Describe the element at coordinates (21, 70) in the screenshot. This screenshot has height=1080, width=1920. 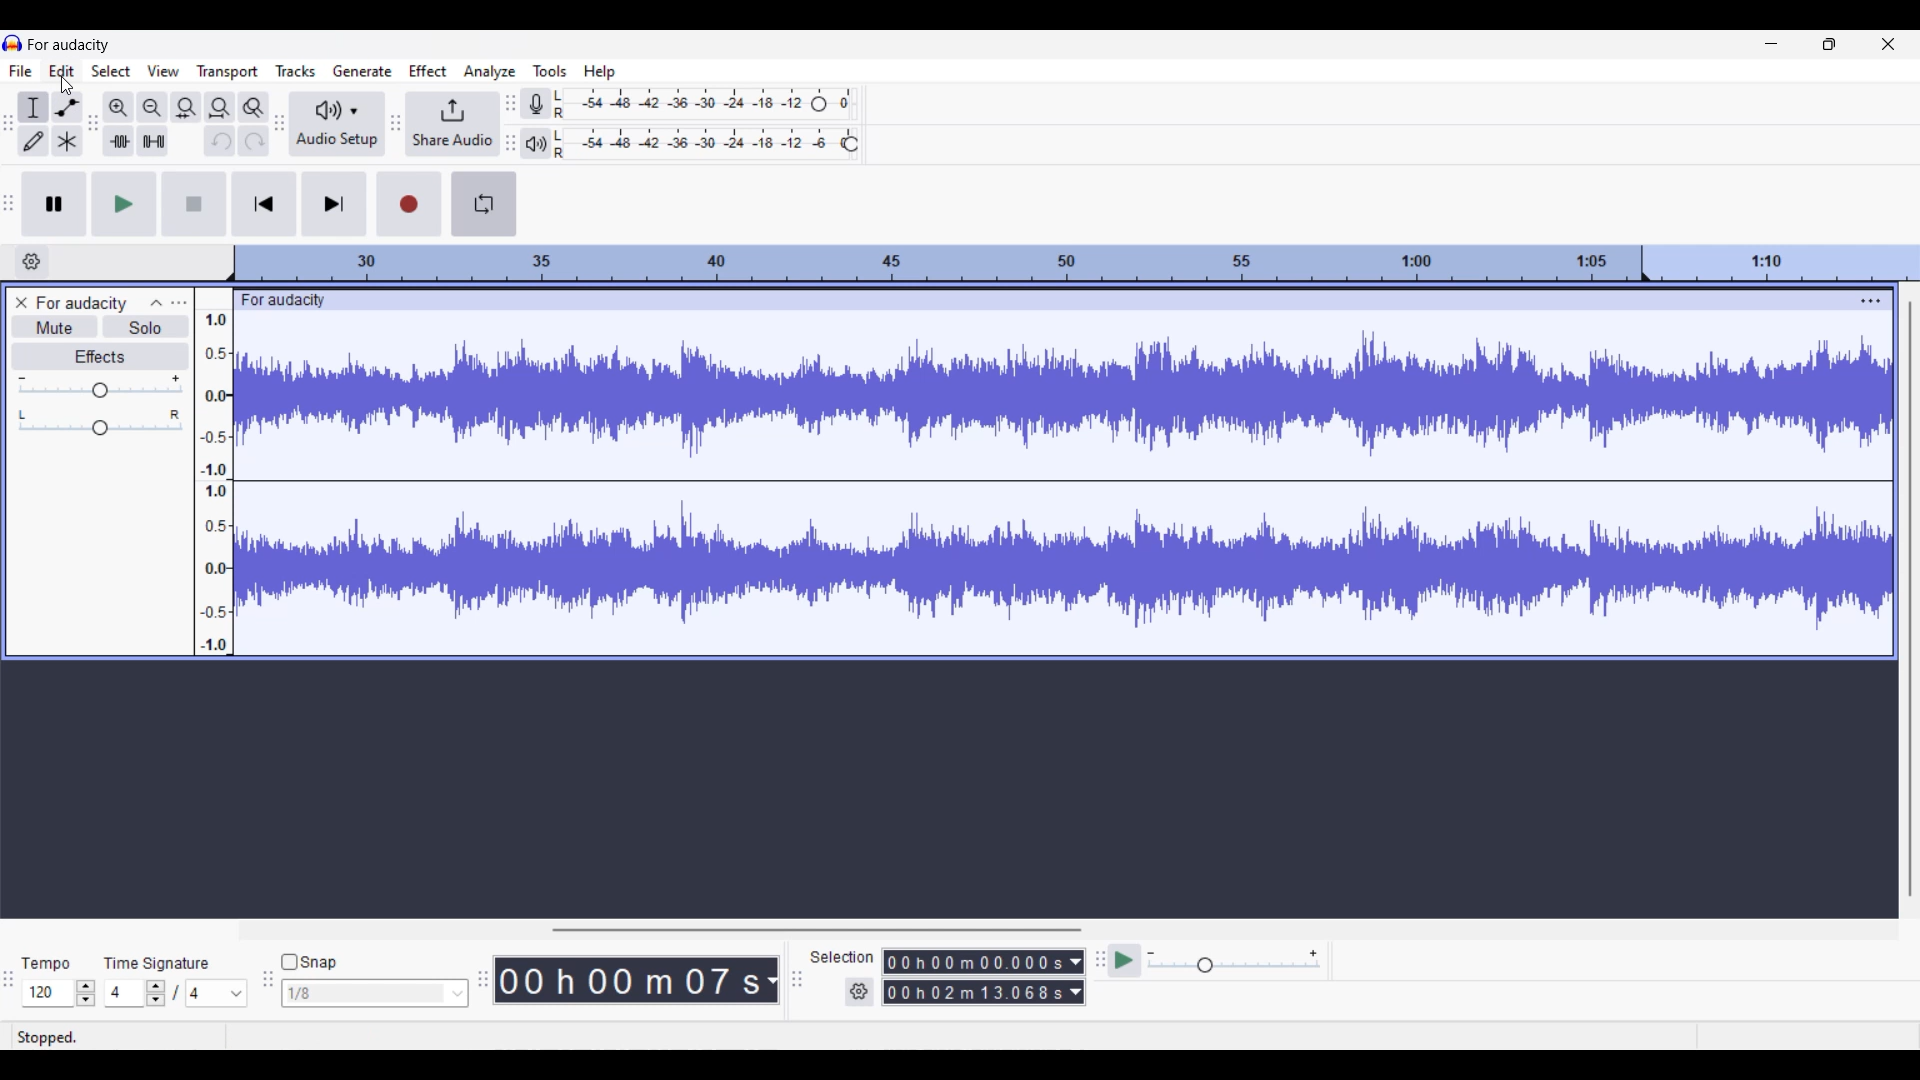
I see `File menu` at that location.